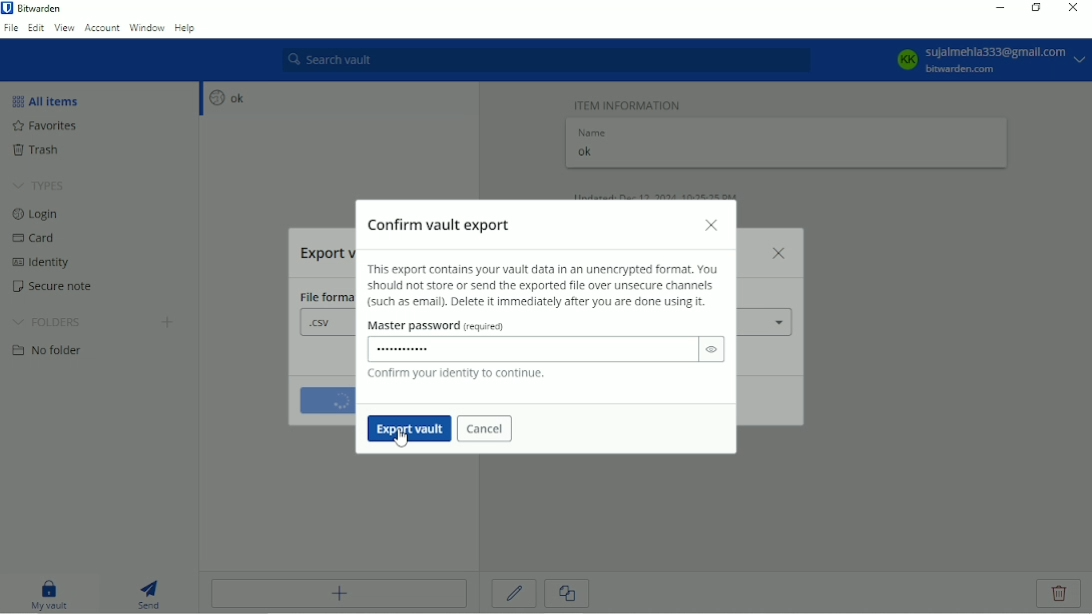  What do you see at coordinates (454, 375) in the screenshot?
I see `Confirm your identity to continue.` at bounding box center [454, 375].